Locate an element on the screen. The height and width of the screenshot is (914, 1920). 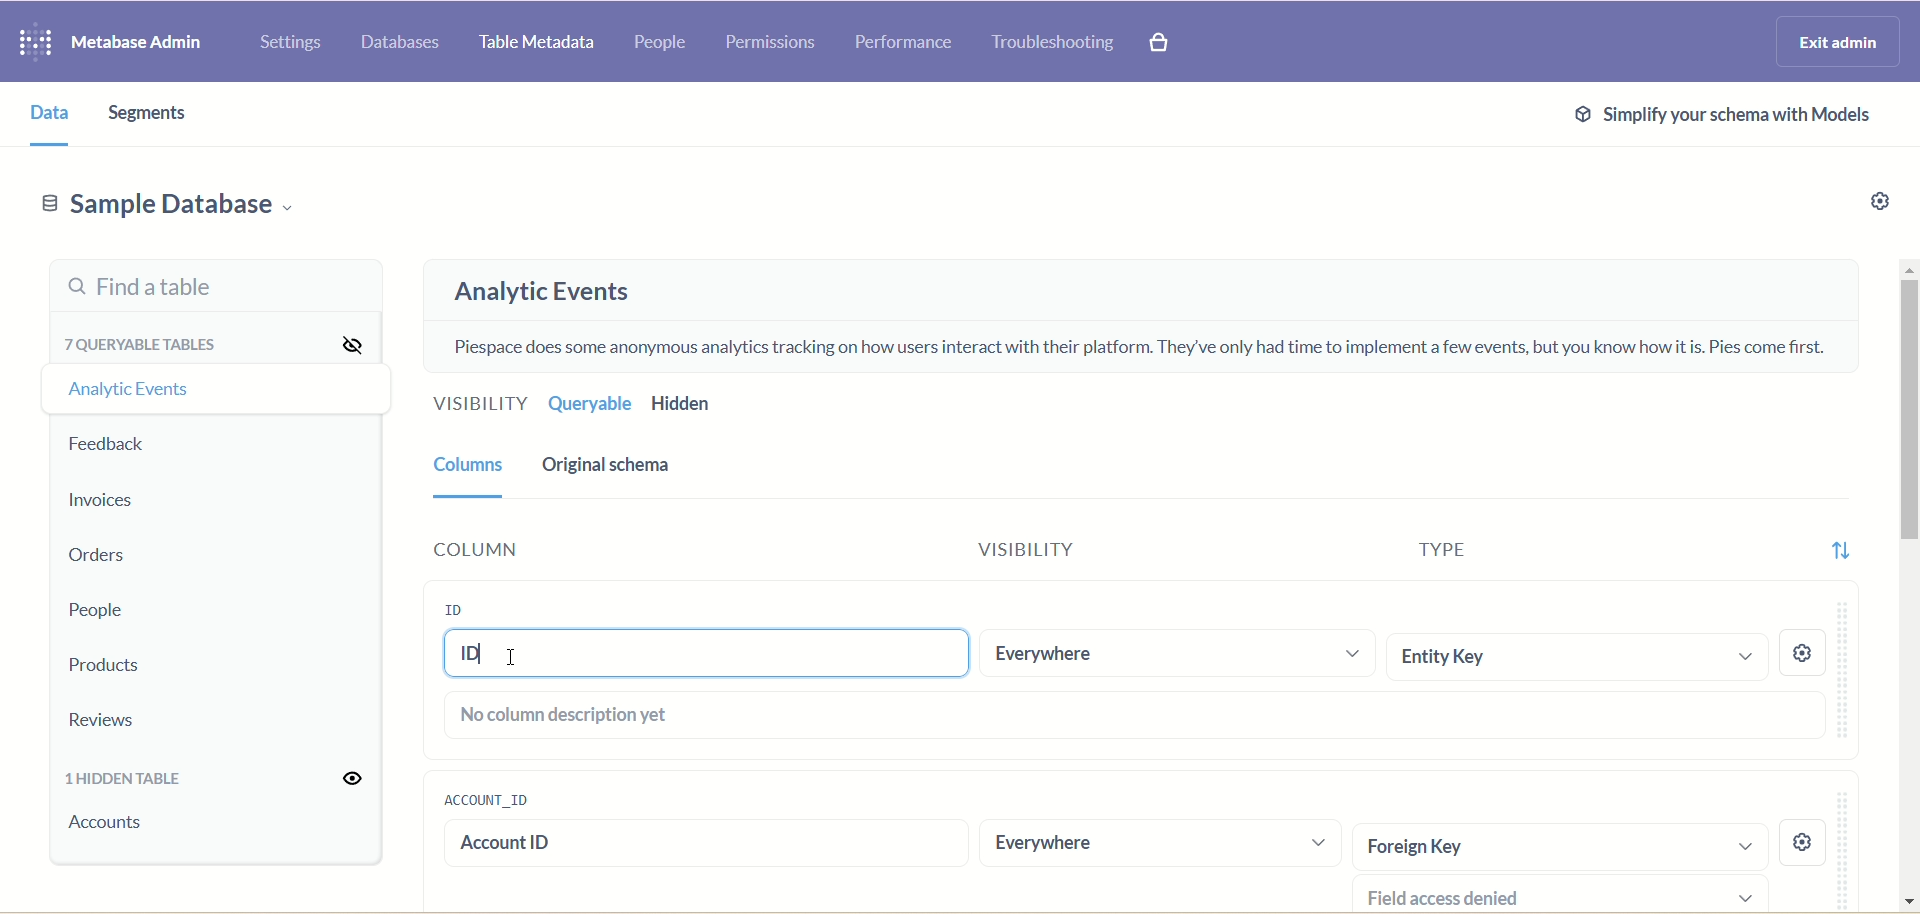
Troubleshooting is located at coordinates (1057, 44).